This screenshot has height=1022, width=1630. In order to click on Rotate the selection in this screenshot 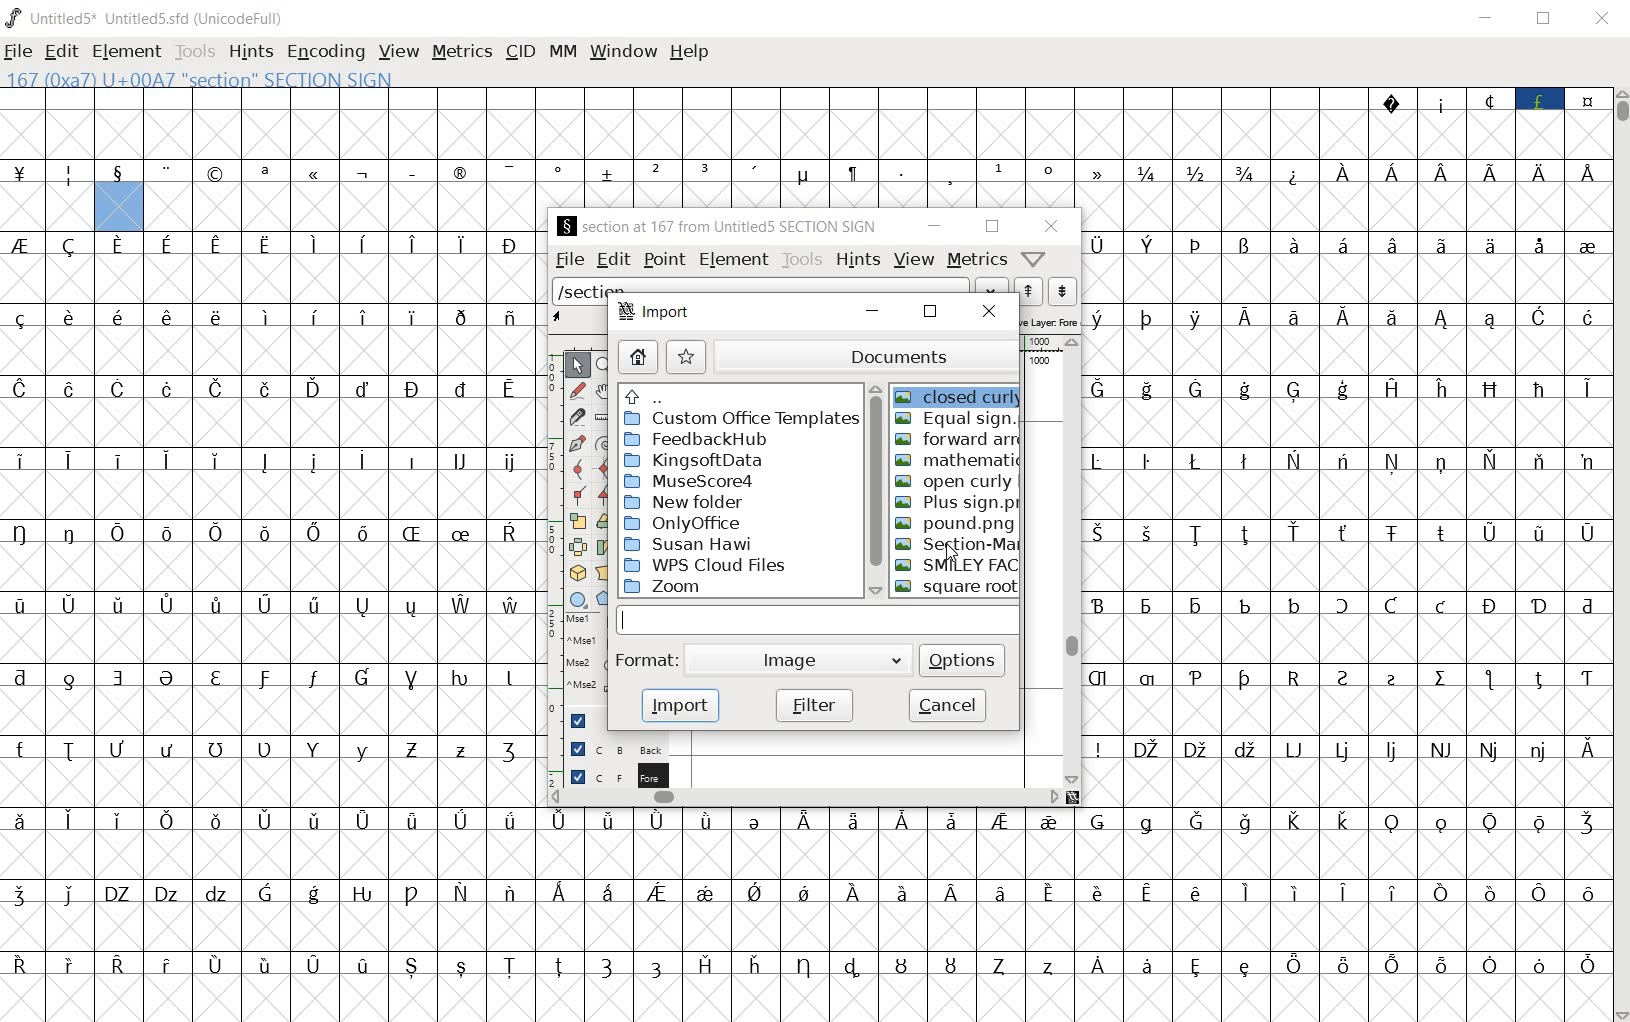, I will do `click(606, 521)`.